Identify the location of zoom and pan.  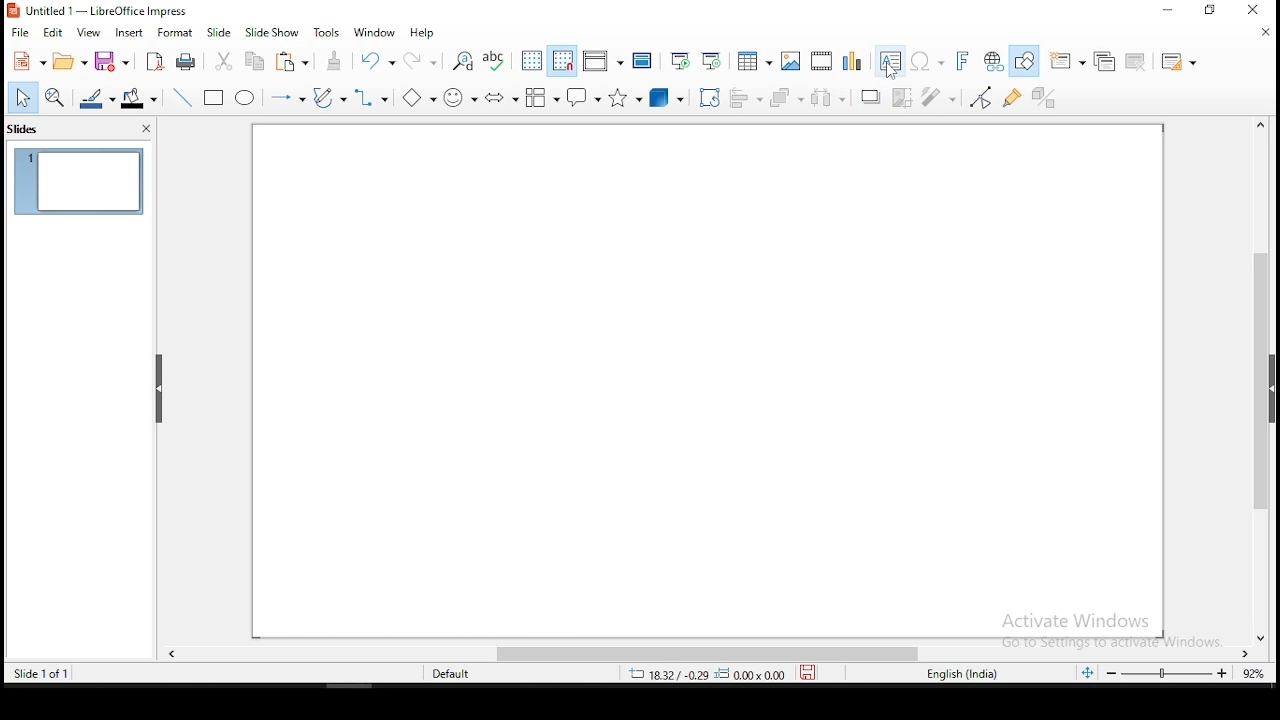
(53, 97).